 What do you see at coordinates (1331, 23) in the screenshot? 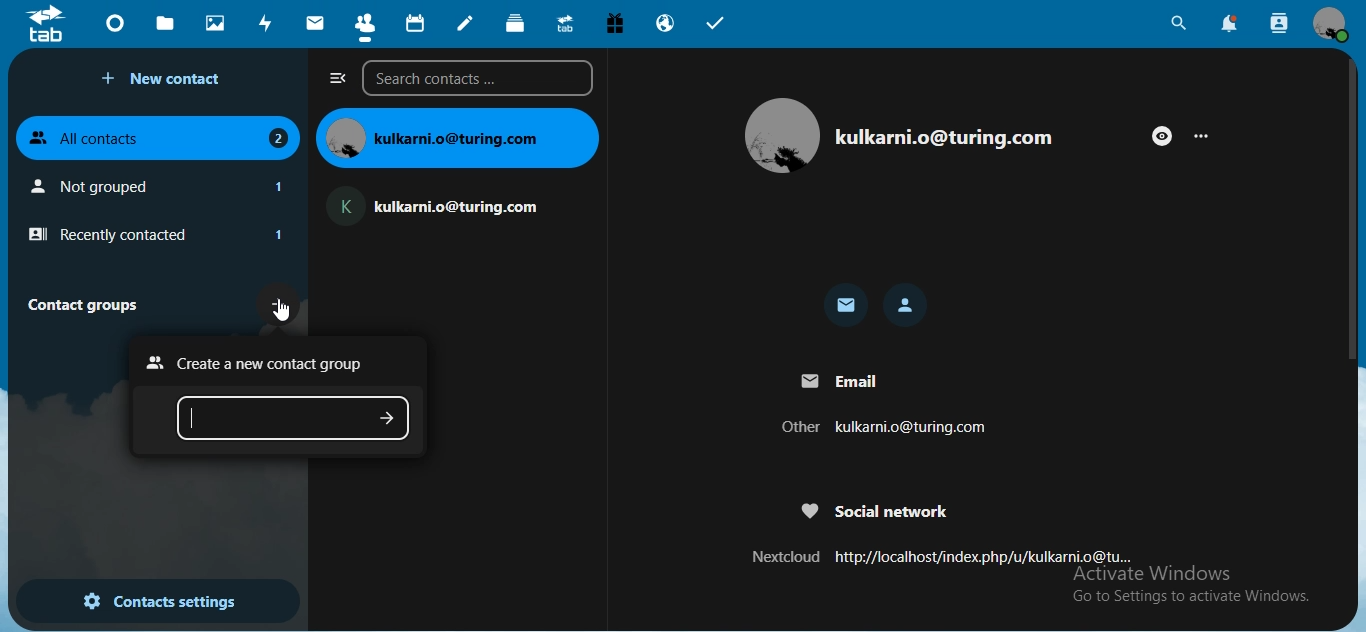
I see `view profile` at bounding box center [1331, 23].